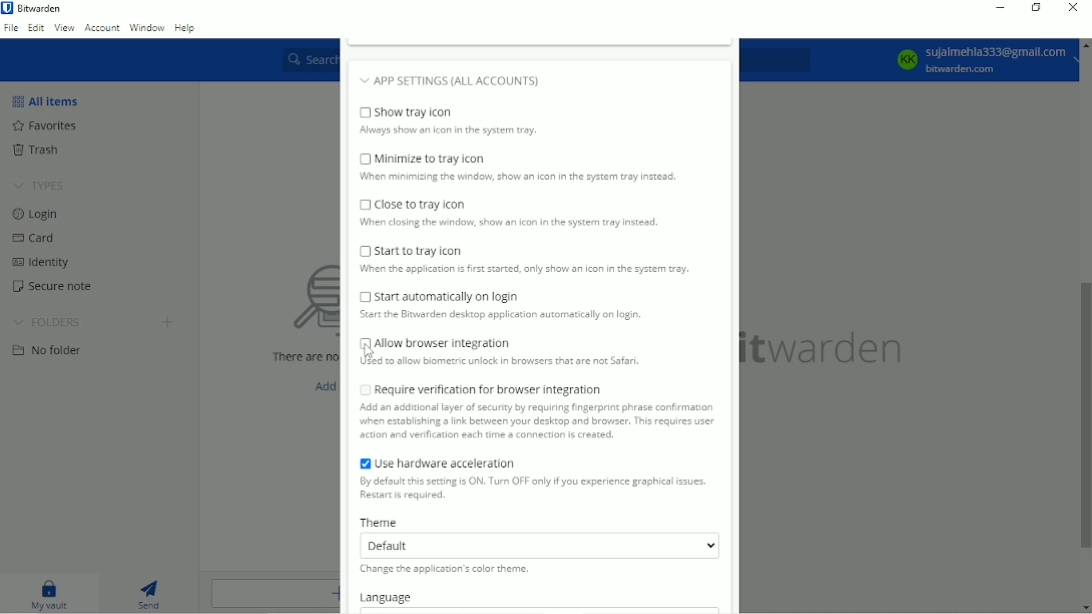 This screenshot has height=614, width=1092. Describe the element at coordinates (505, 363) in the screenshot. I see `Used to allow biometric in browsers that are not safari.` at that location.